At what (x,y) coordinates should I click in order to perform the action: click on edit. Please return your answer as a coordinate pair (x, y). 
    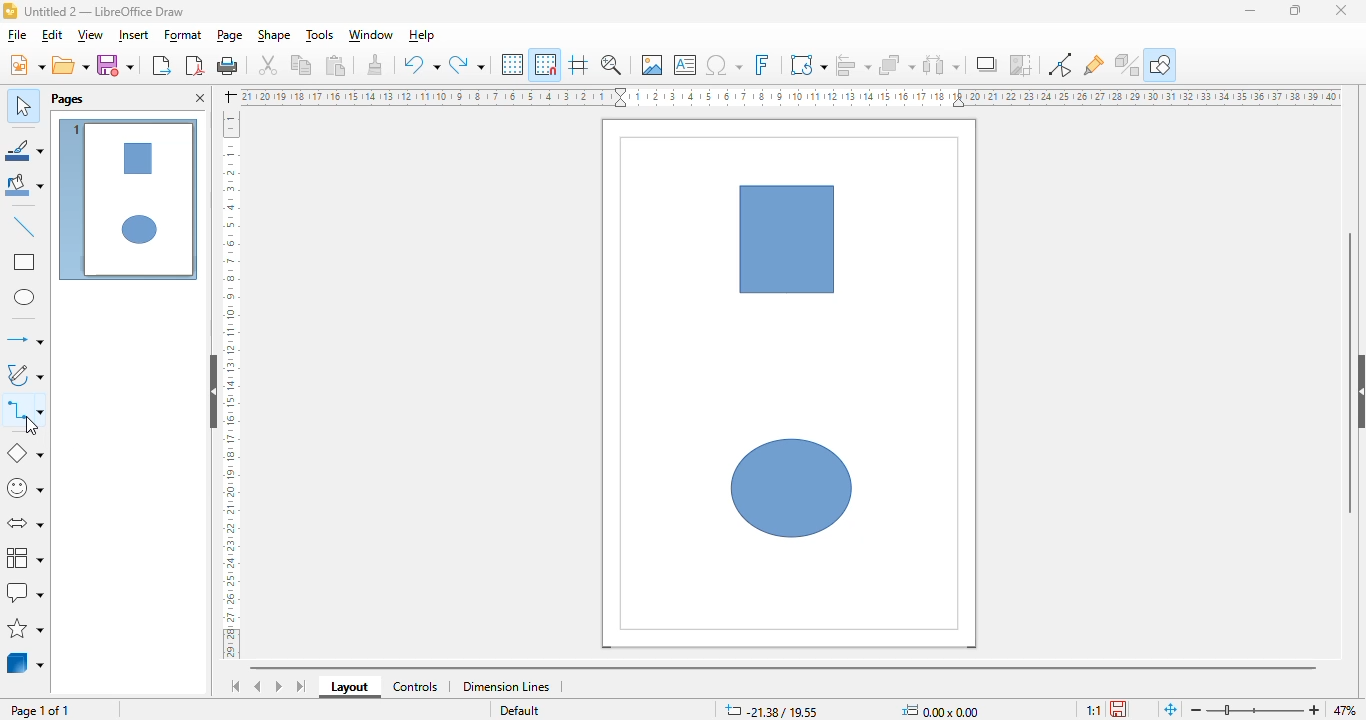
    Looking at the image, I should click on (53, 36).